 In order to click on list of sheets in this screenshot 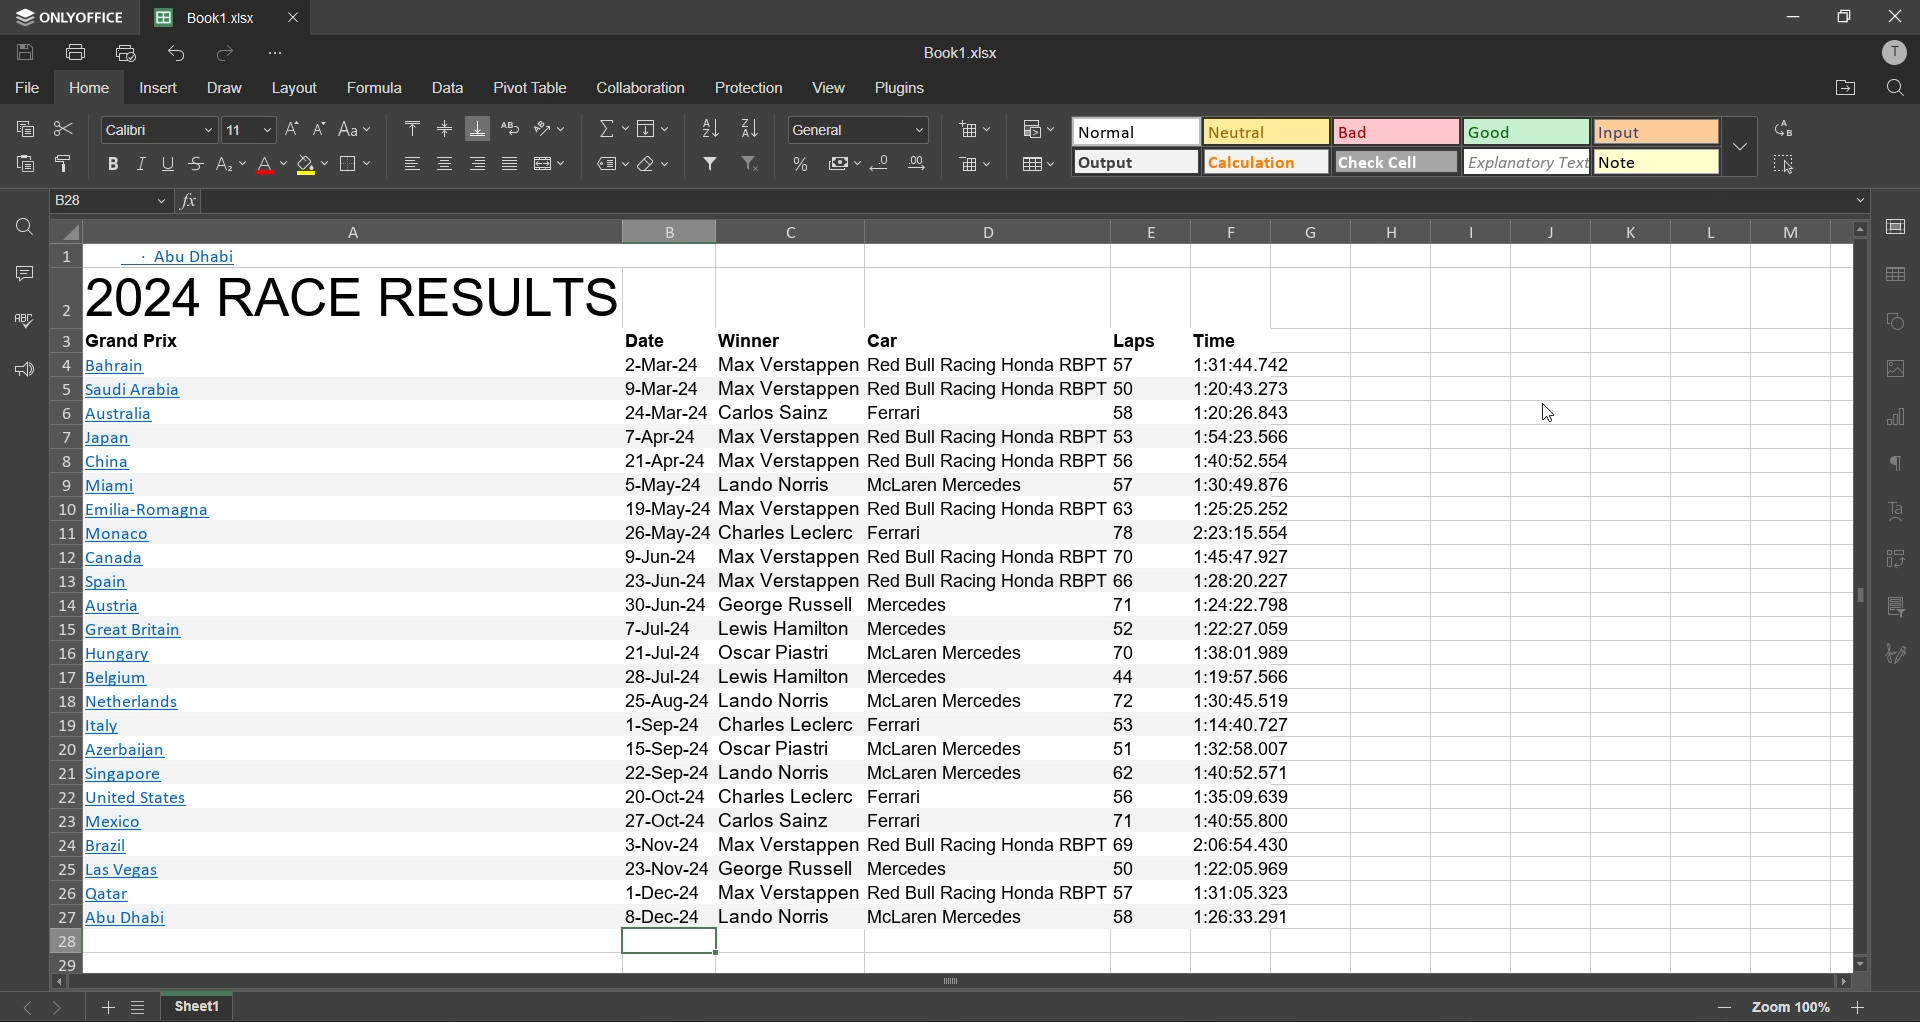, I will do `click(140, 1008)`.